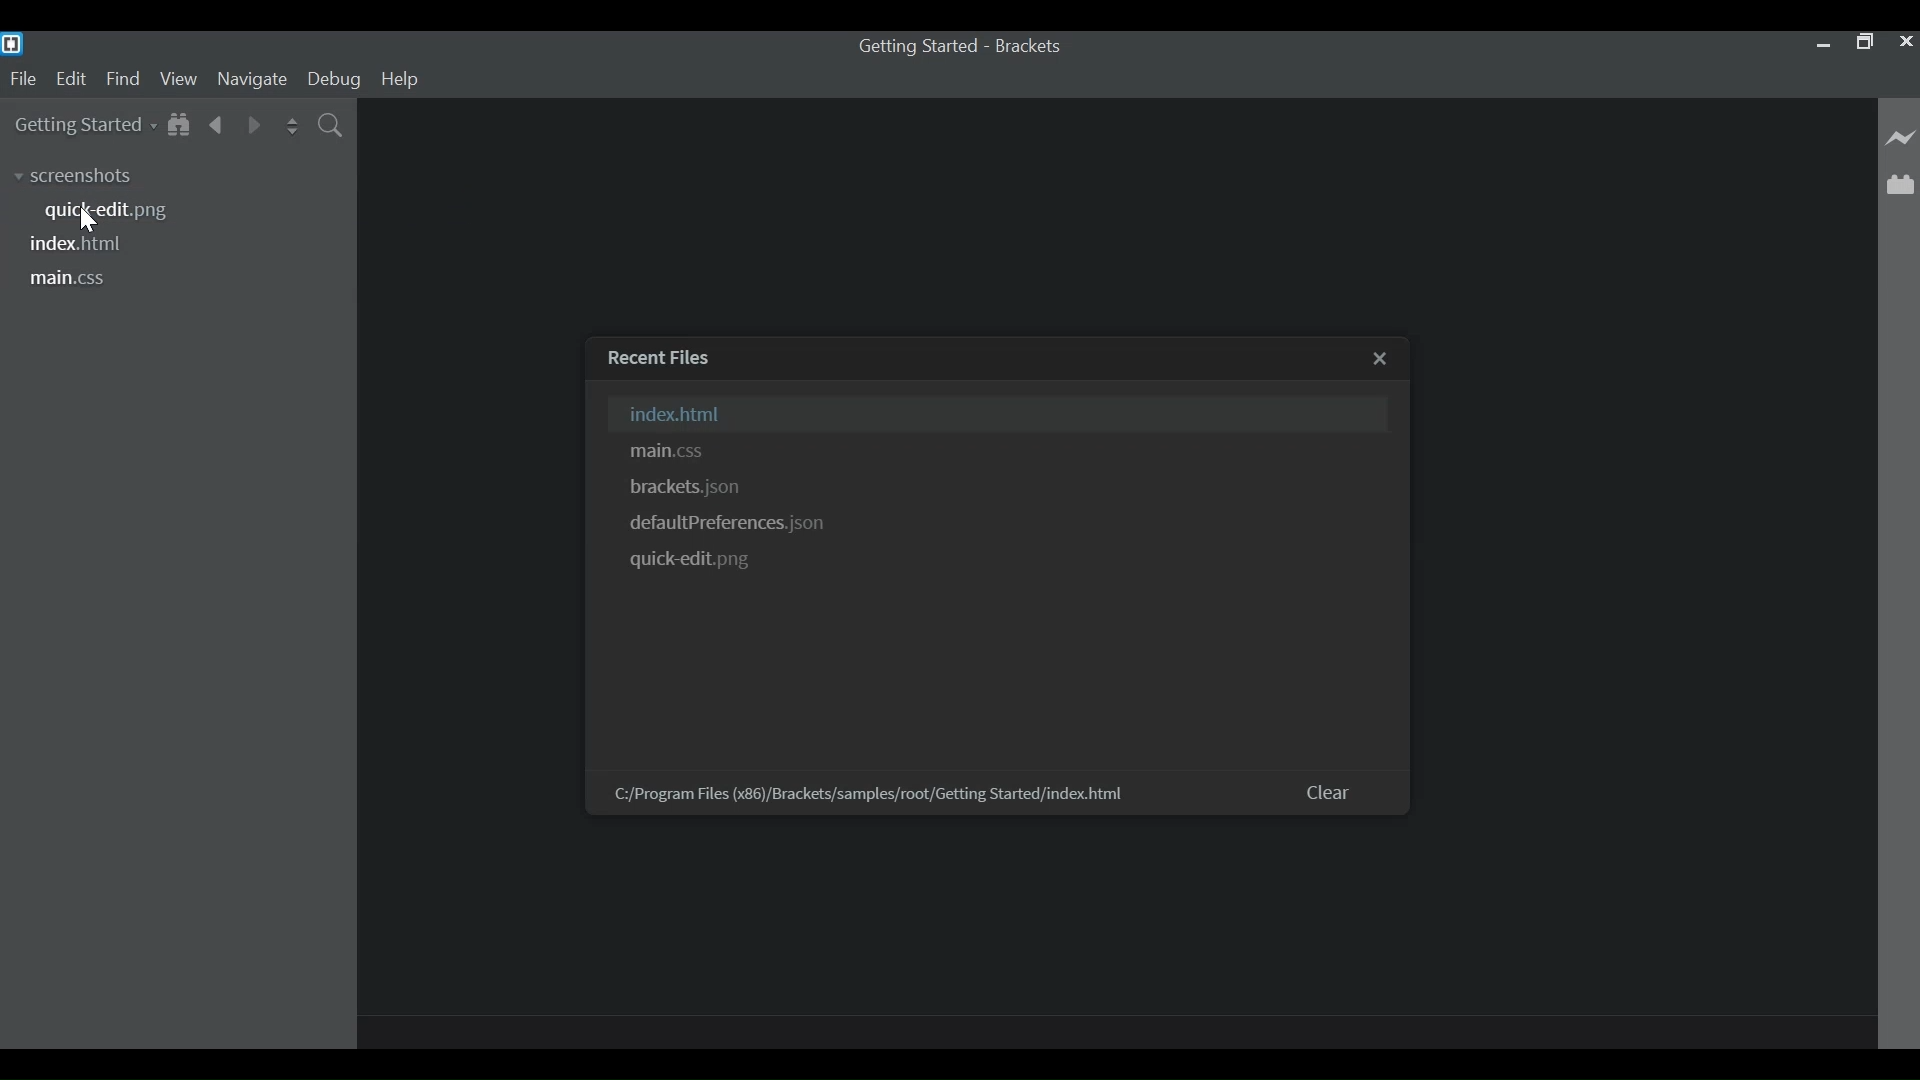 The width and height of the screenshot is (1920, 1080). Describe the element at coordinates (124, 79) in the screenshot. I see `find` at that location.